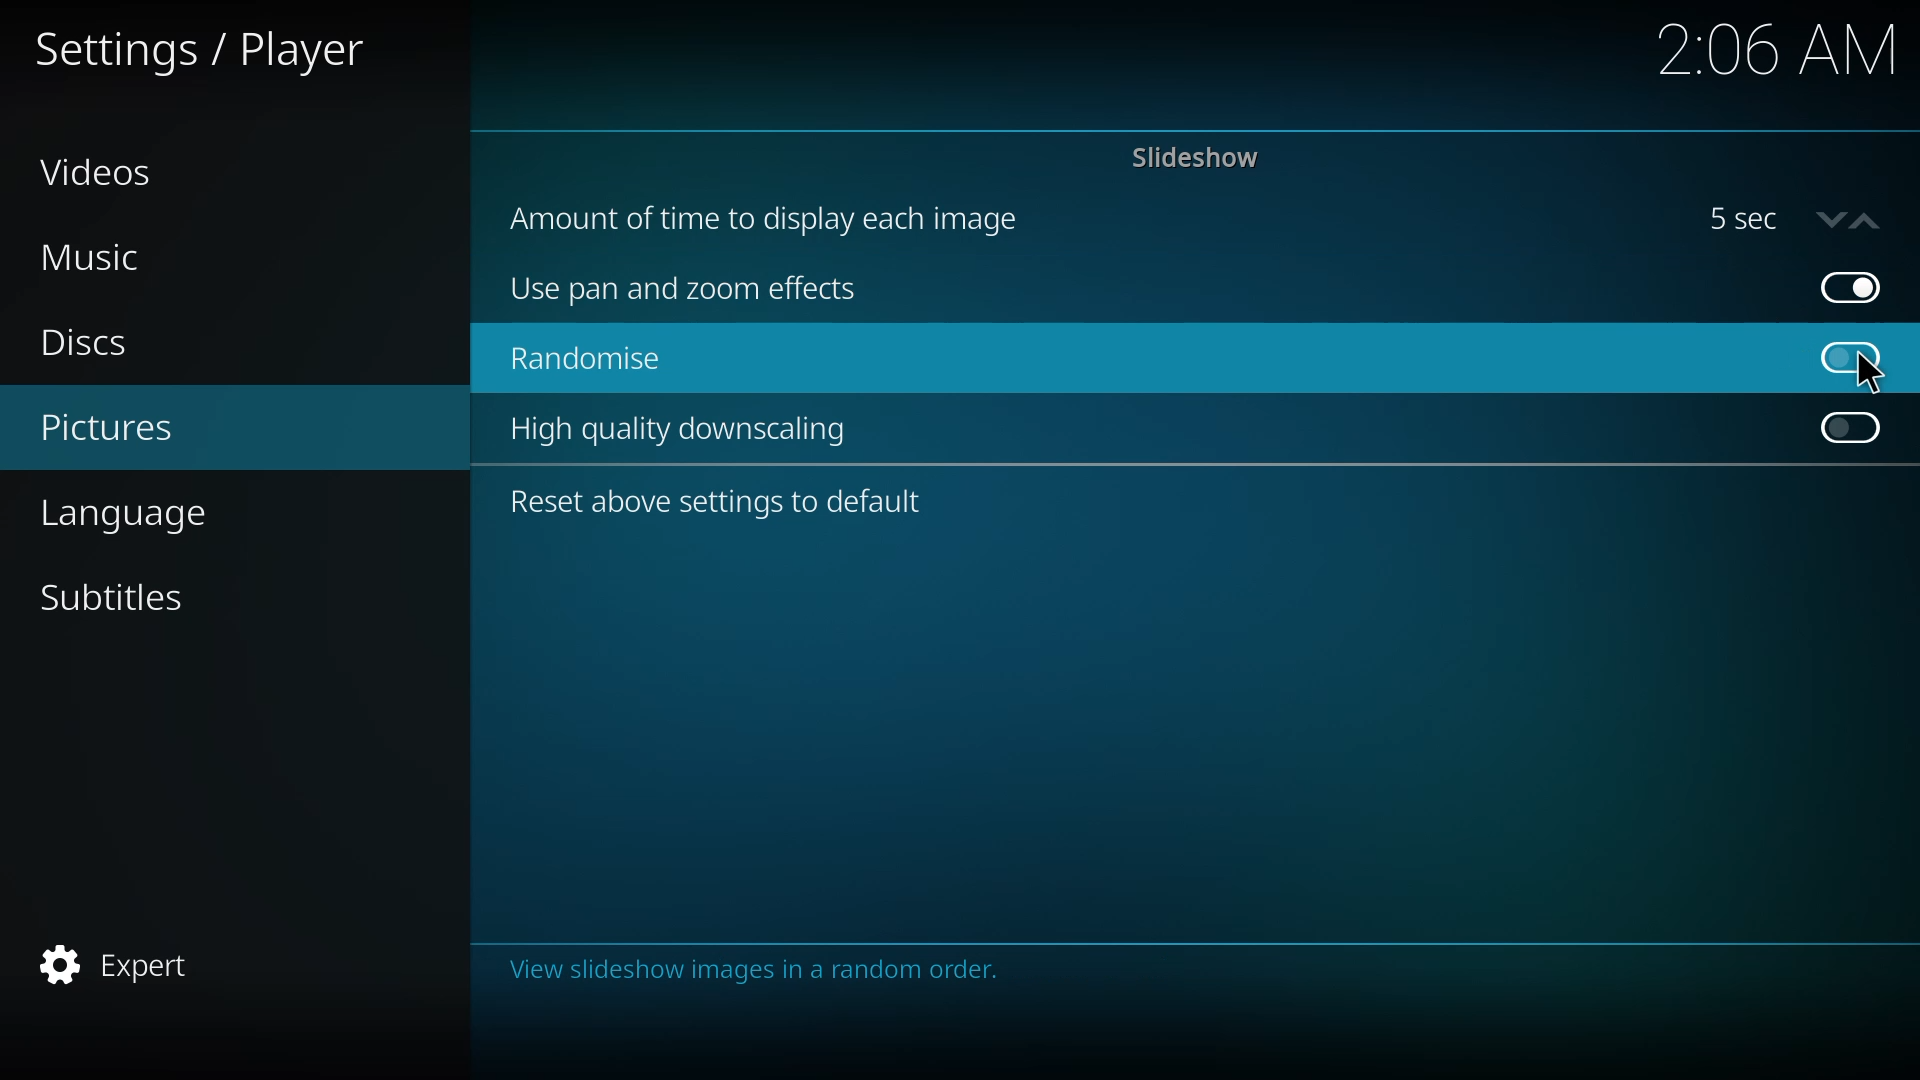 This screenshot has width=1920, height=1080. Describe the element at coordinates (109, 597) in the screenshot. I see `subtitles` at that location.